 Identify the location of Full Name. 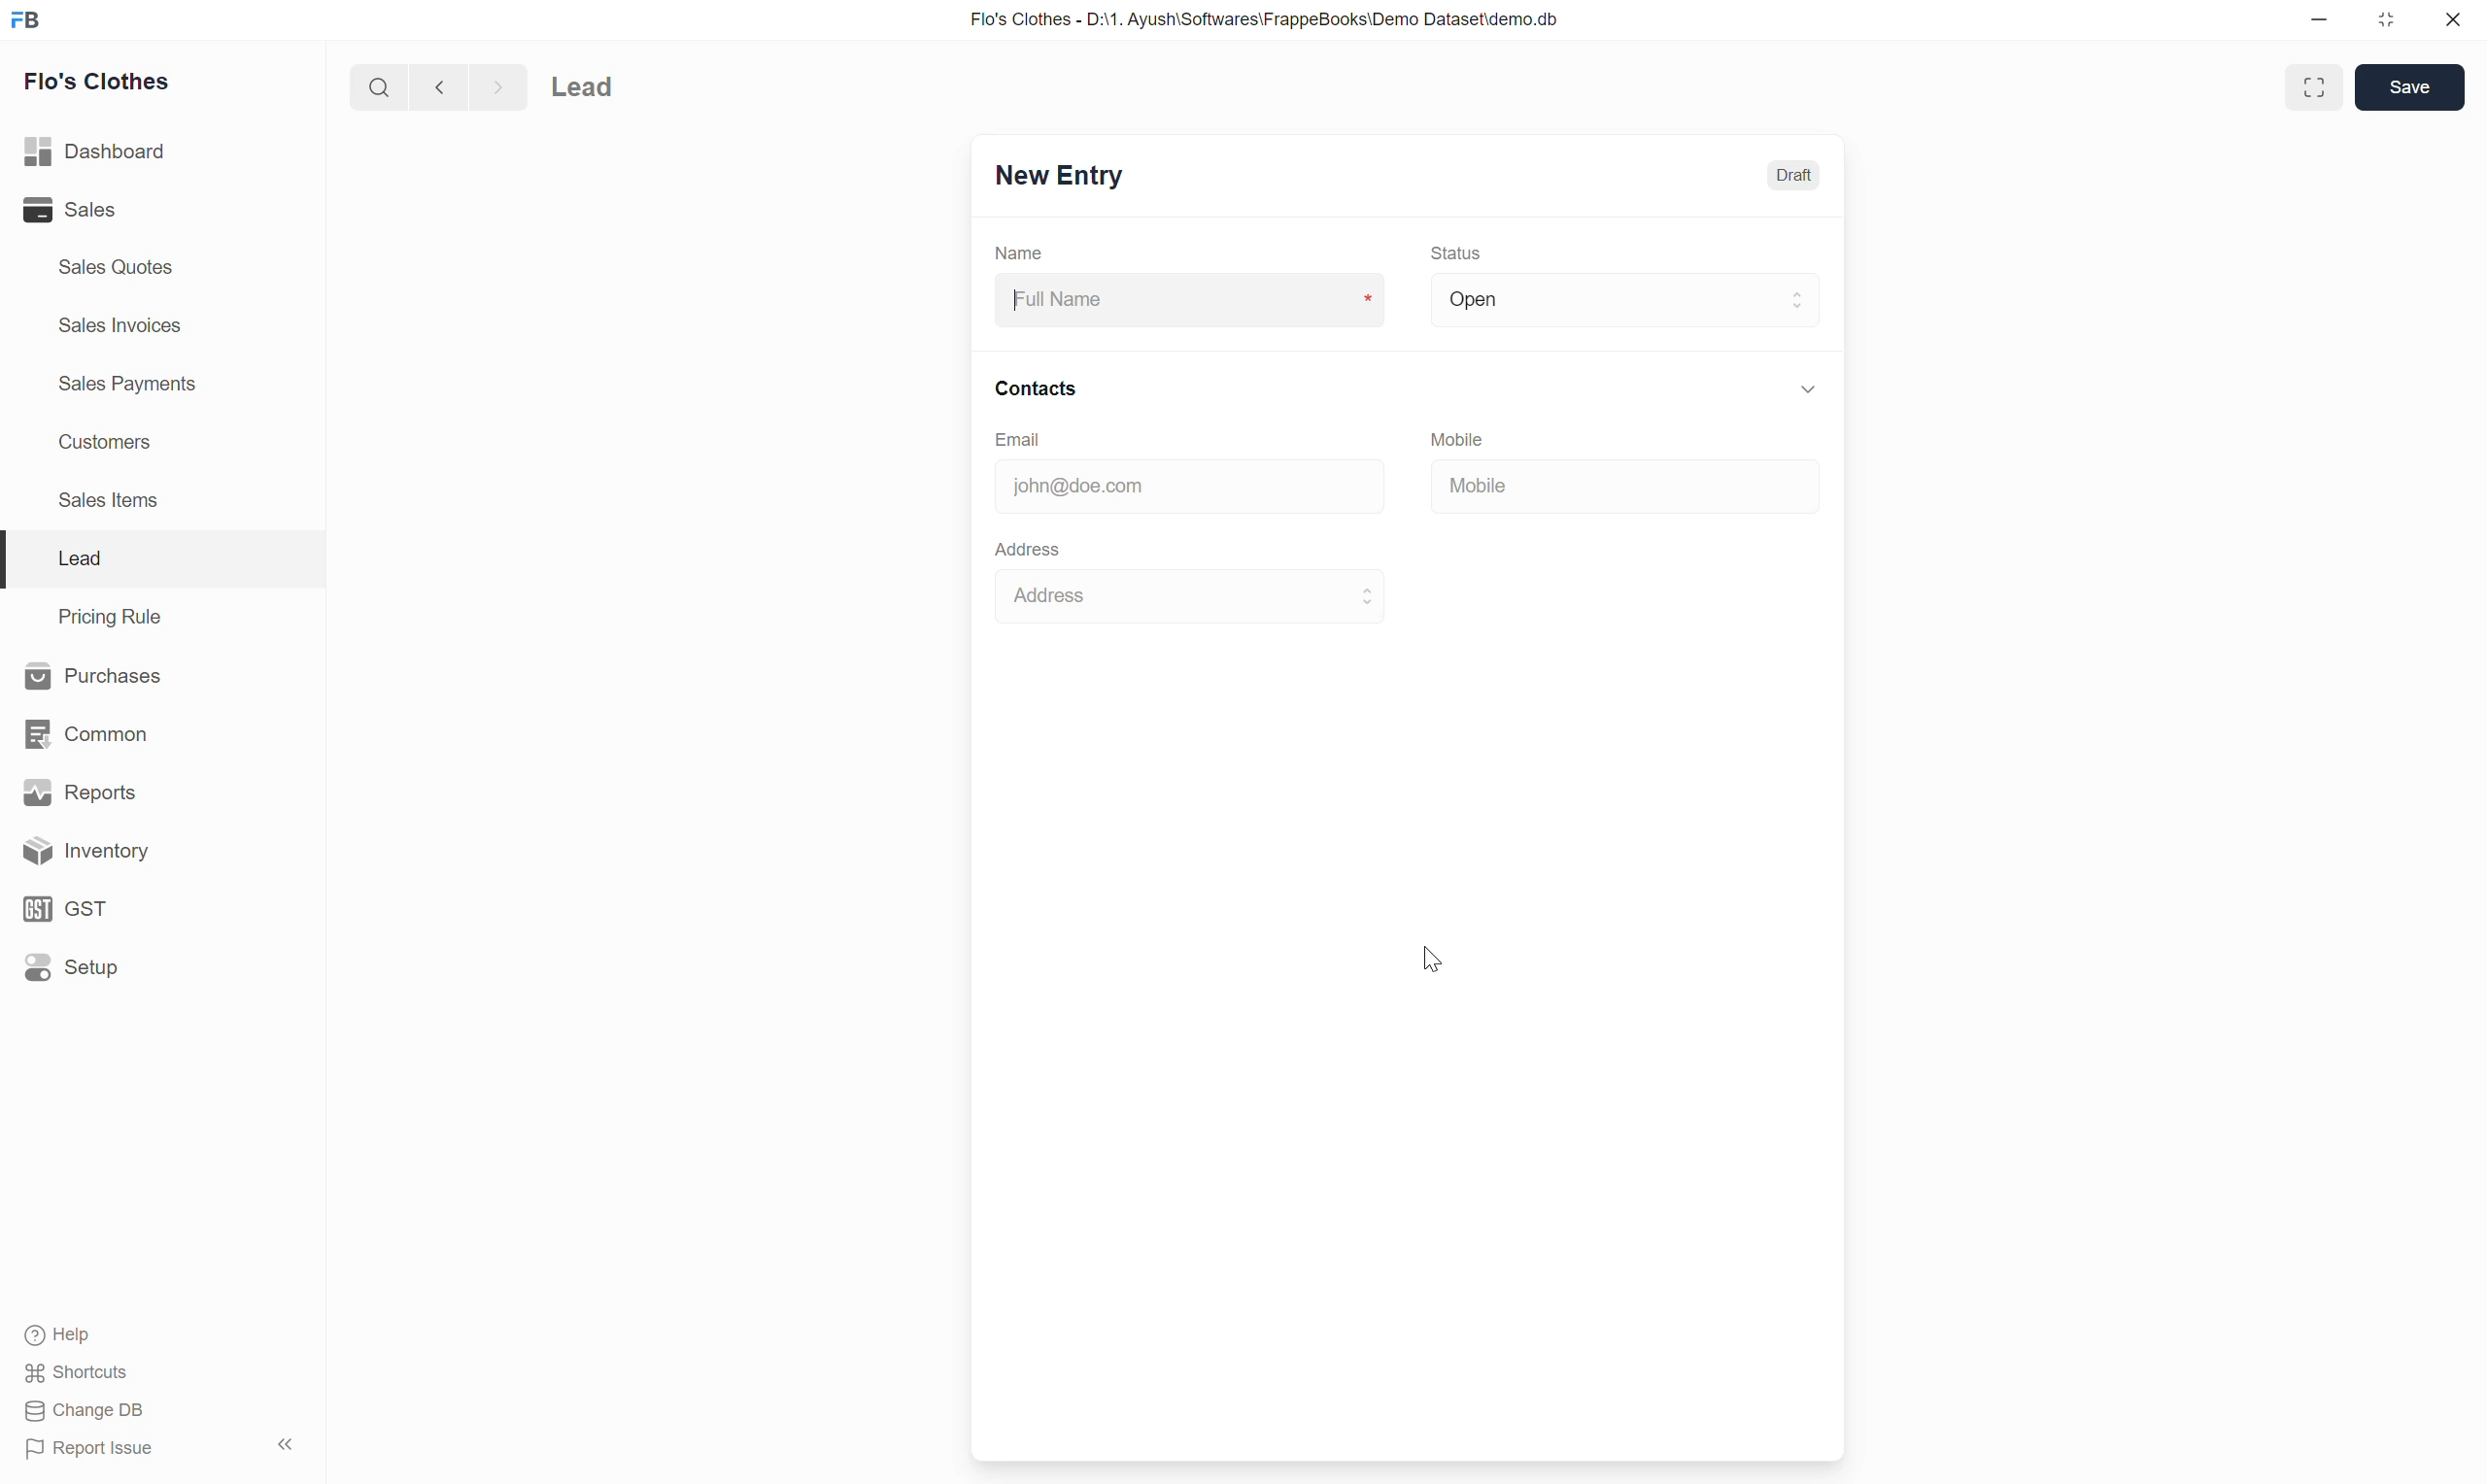
(1187, 302).